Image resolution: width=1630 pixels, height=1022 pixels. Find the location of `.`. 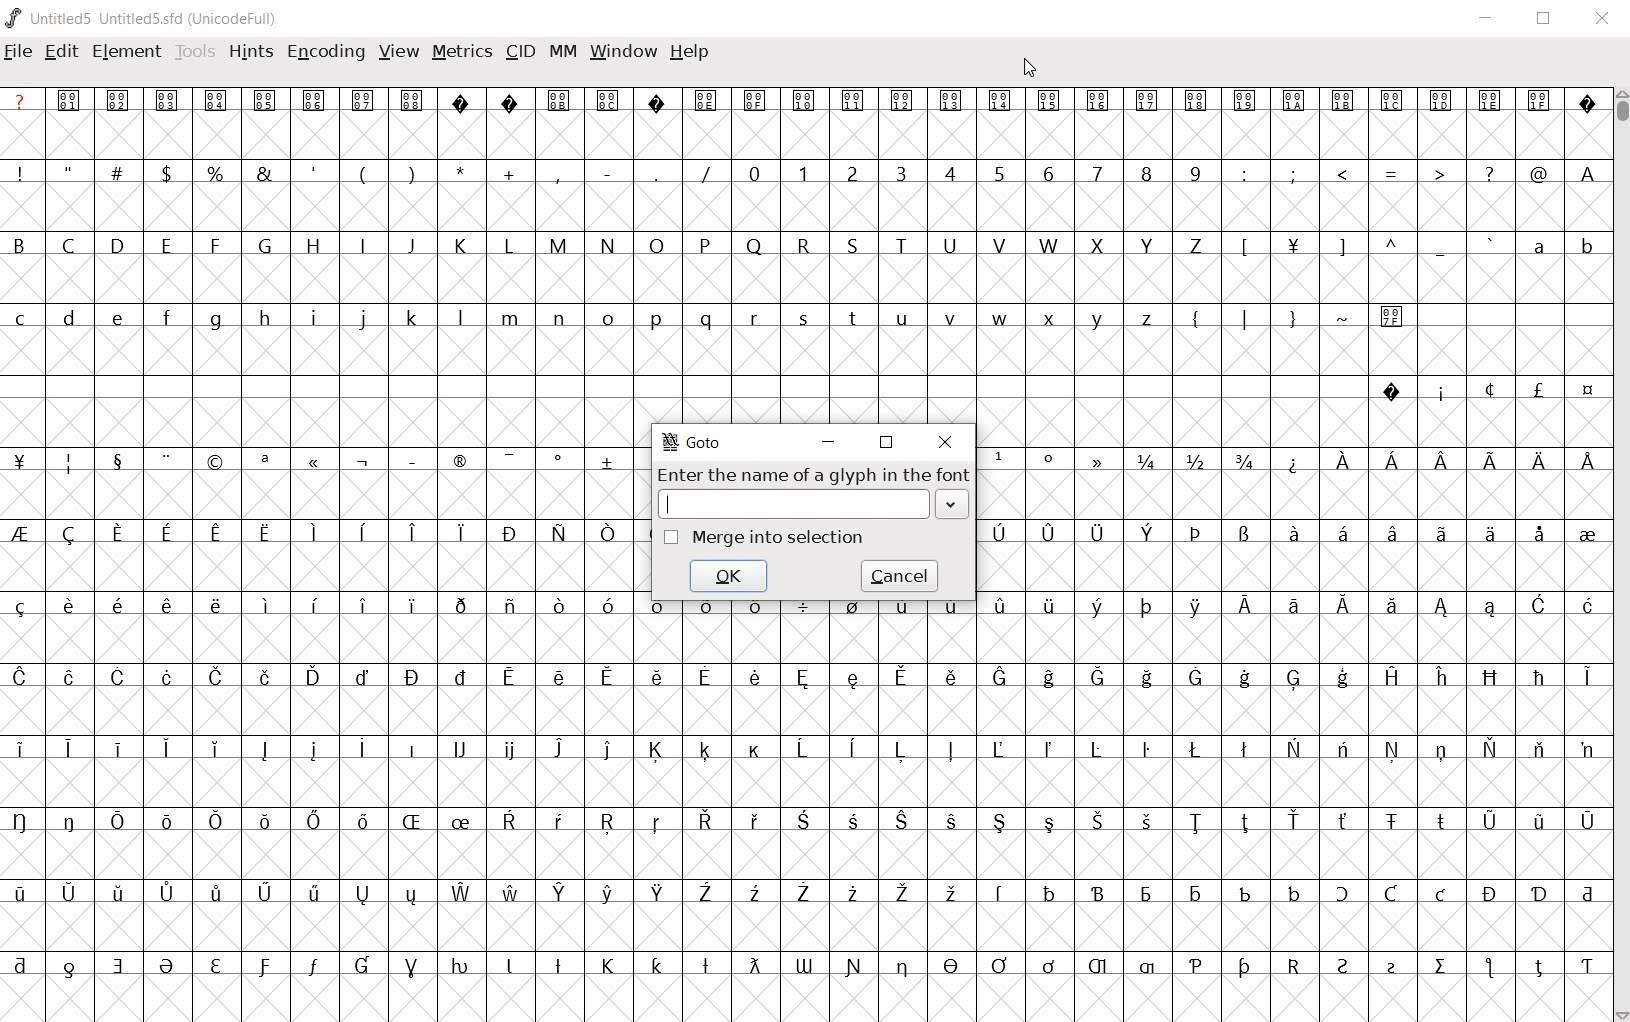

. is located at coordinates (655, 172).